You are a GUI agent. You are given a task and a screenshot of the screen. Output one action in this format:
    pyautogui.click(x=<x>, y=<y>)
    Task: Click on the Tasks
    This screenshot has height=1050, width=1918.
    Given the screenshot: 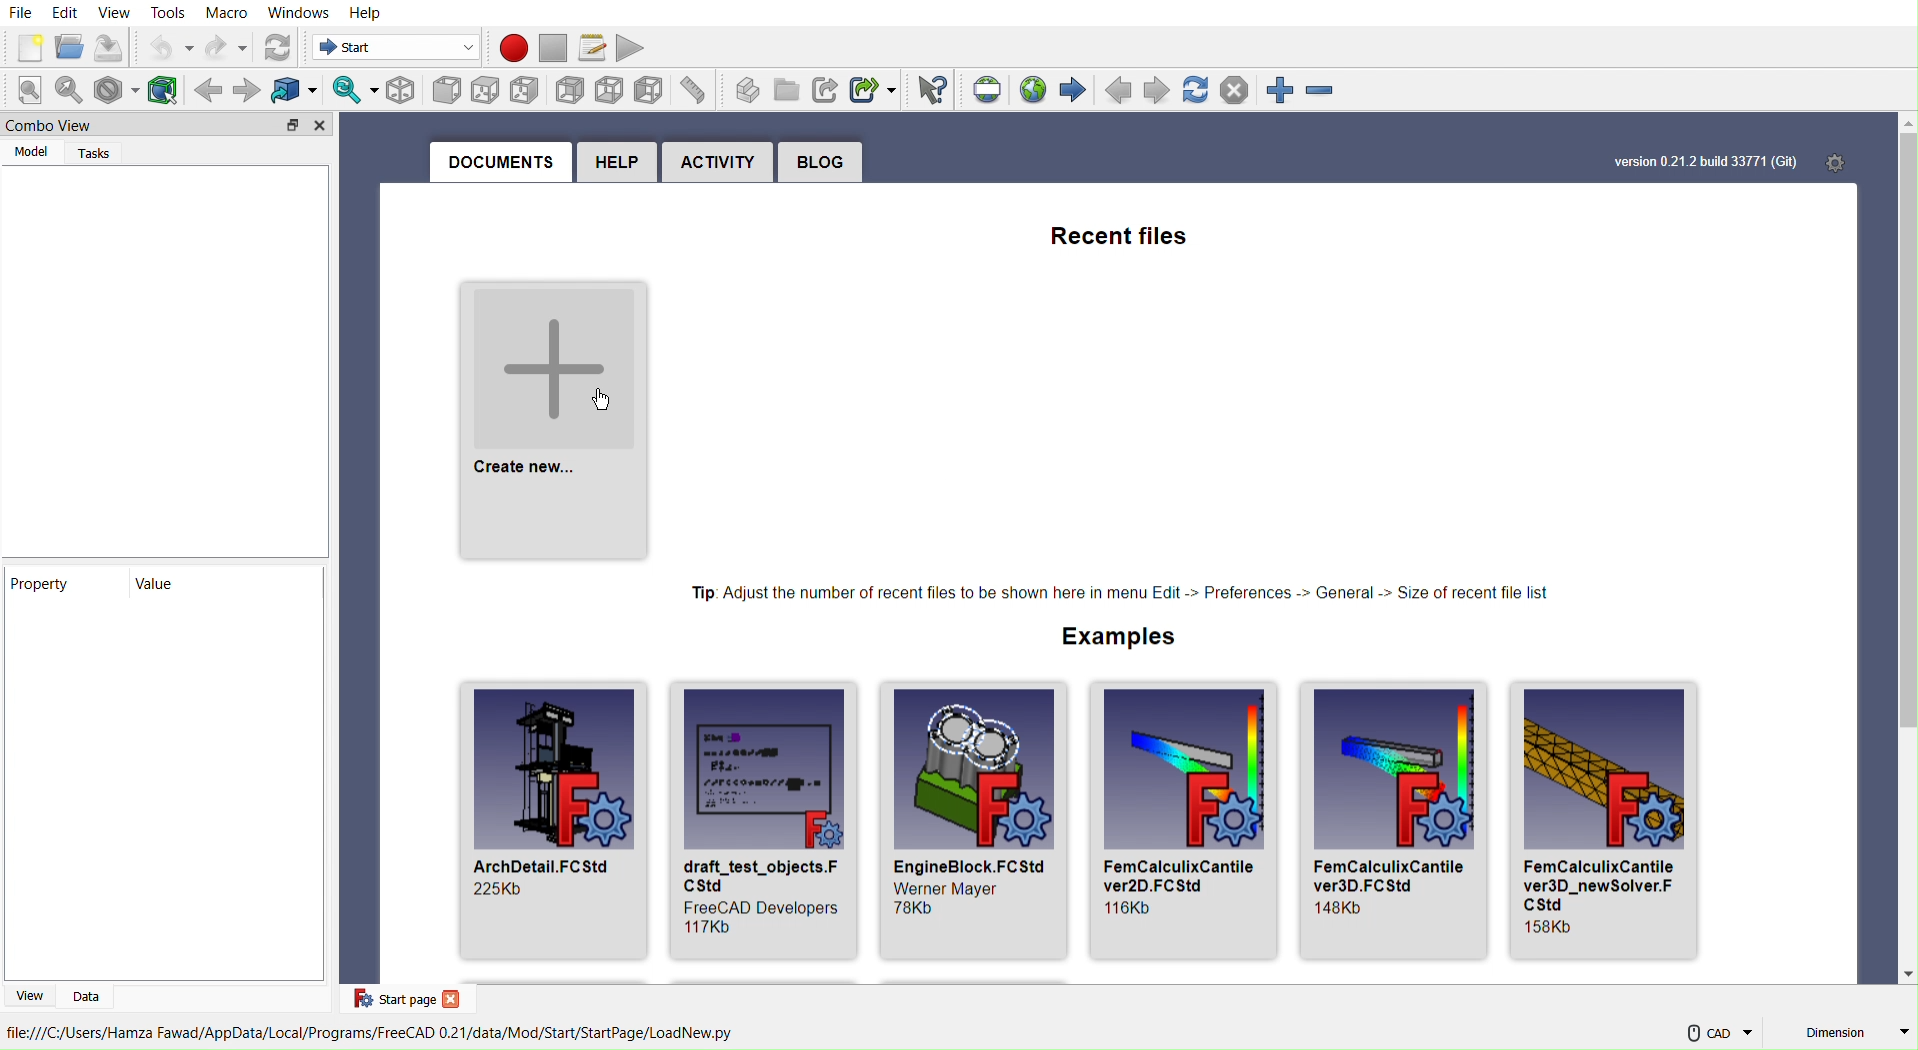 What is the action you would take?
    pyautogui.click(x=94, y=153)
    